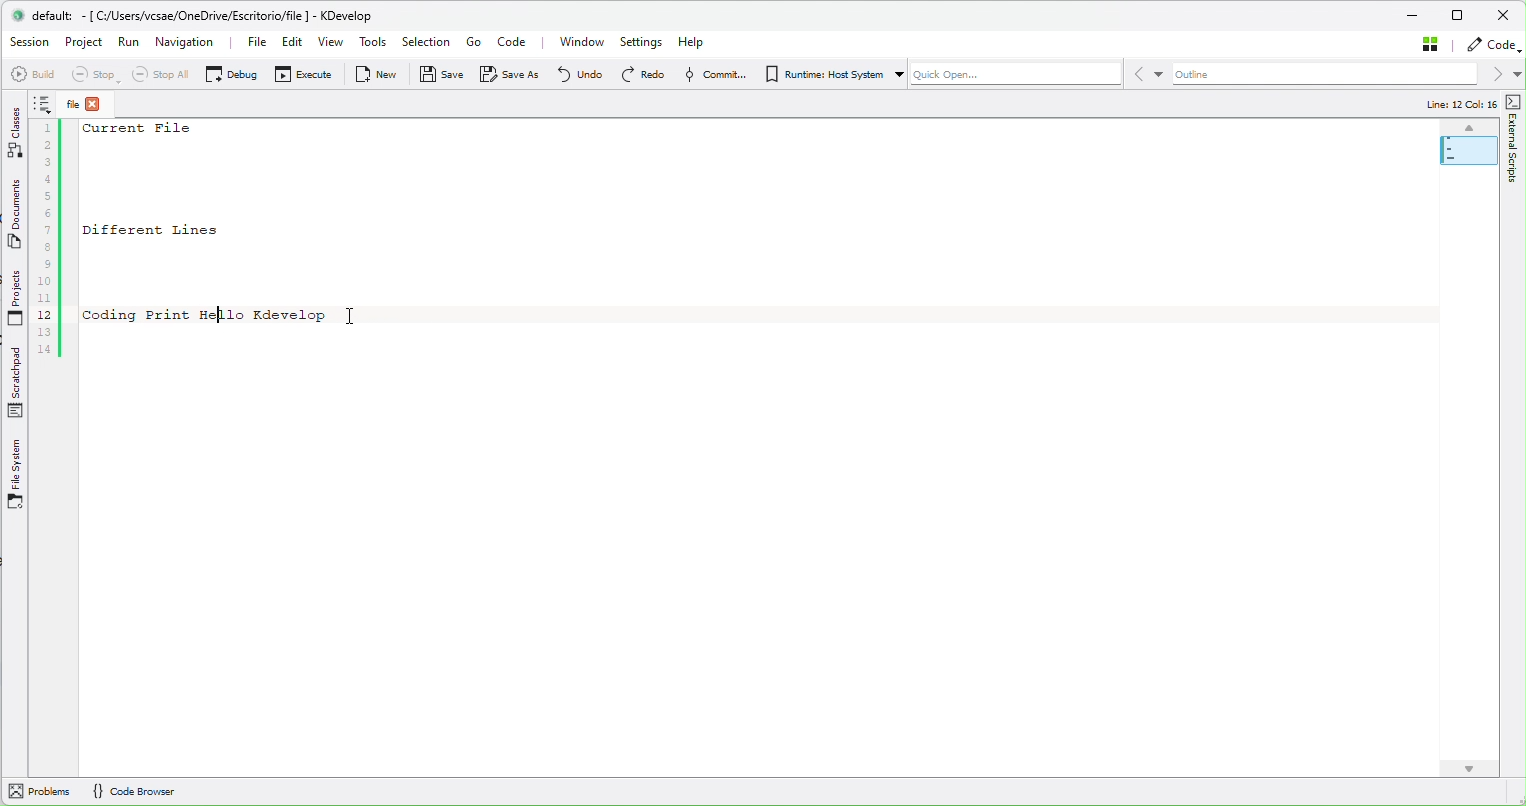 This screenshot has width=1526, height=806. Describe the element at coordinates (642, 43) in the screenshot. I see `Settings` at that location.